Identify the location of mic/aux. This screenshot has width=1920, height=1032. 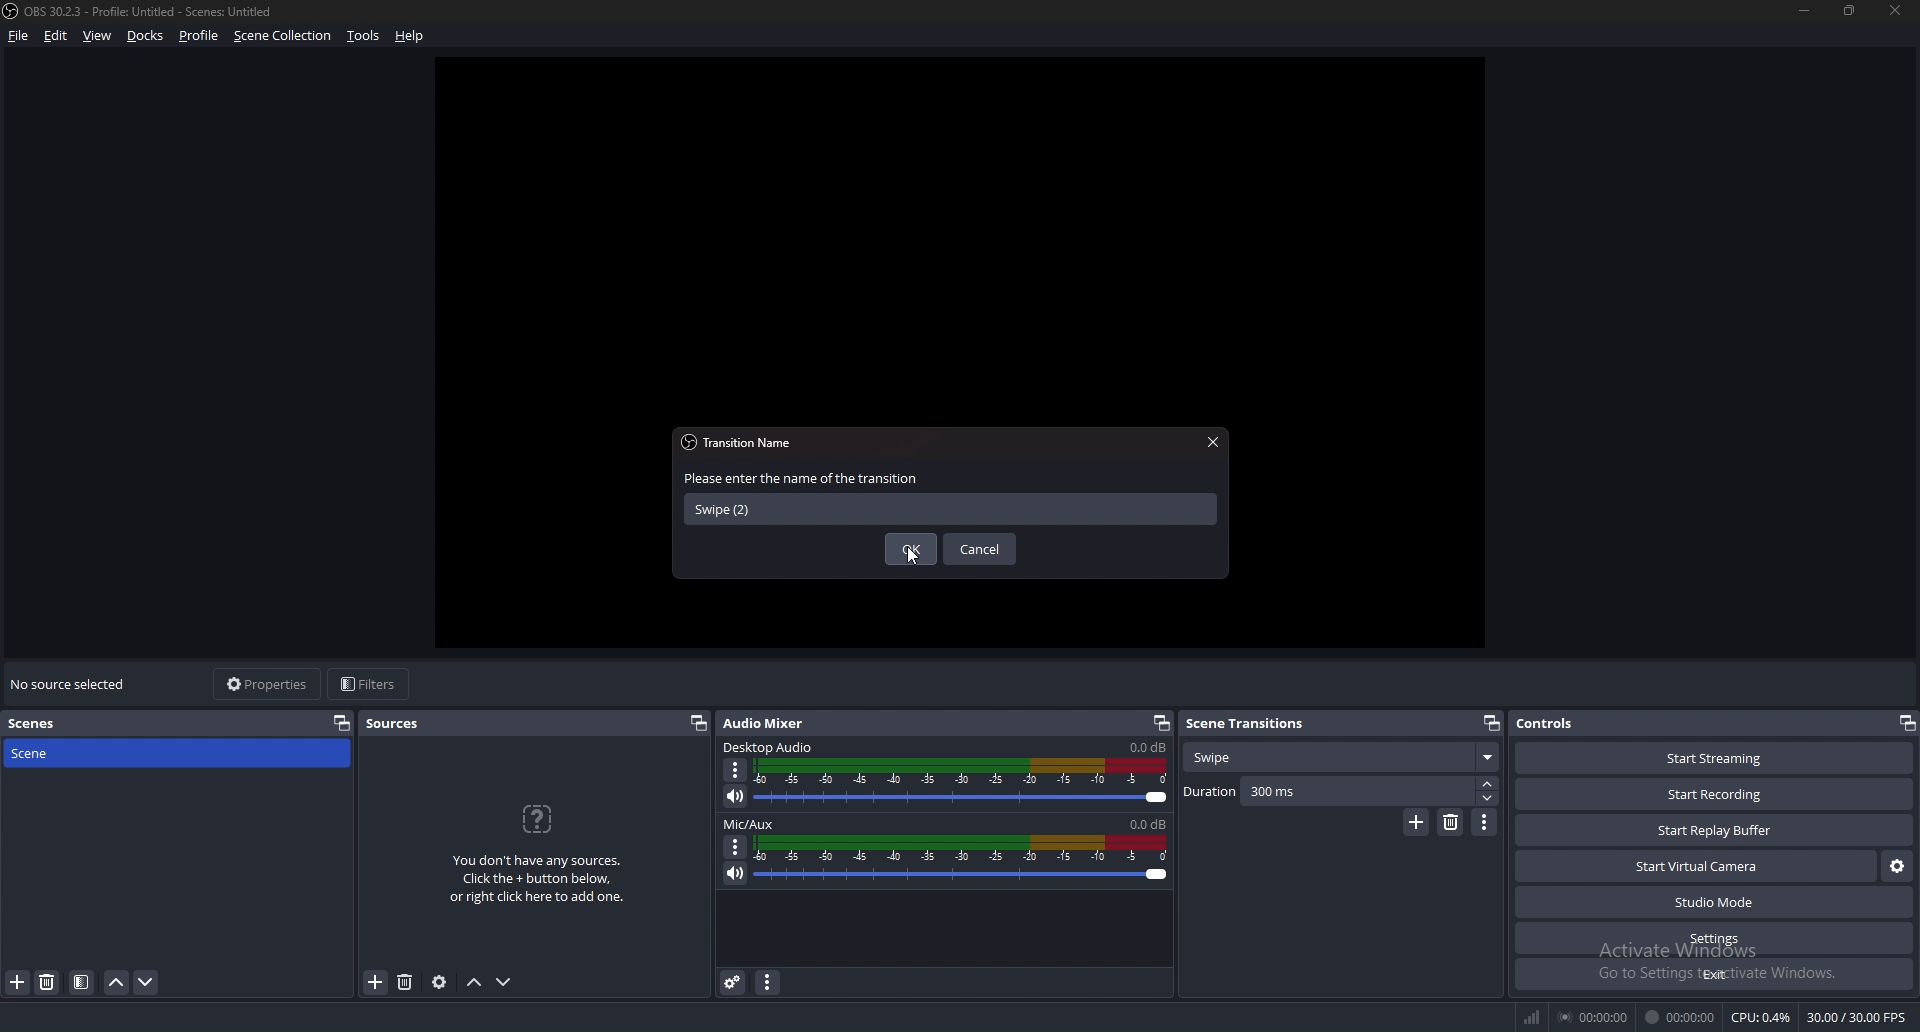
(753, 822).